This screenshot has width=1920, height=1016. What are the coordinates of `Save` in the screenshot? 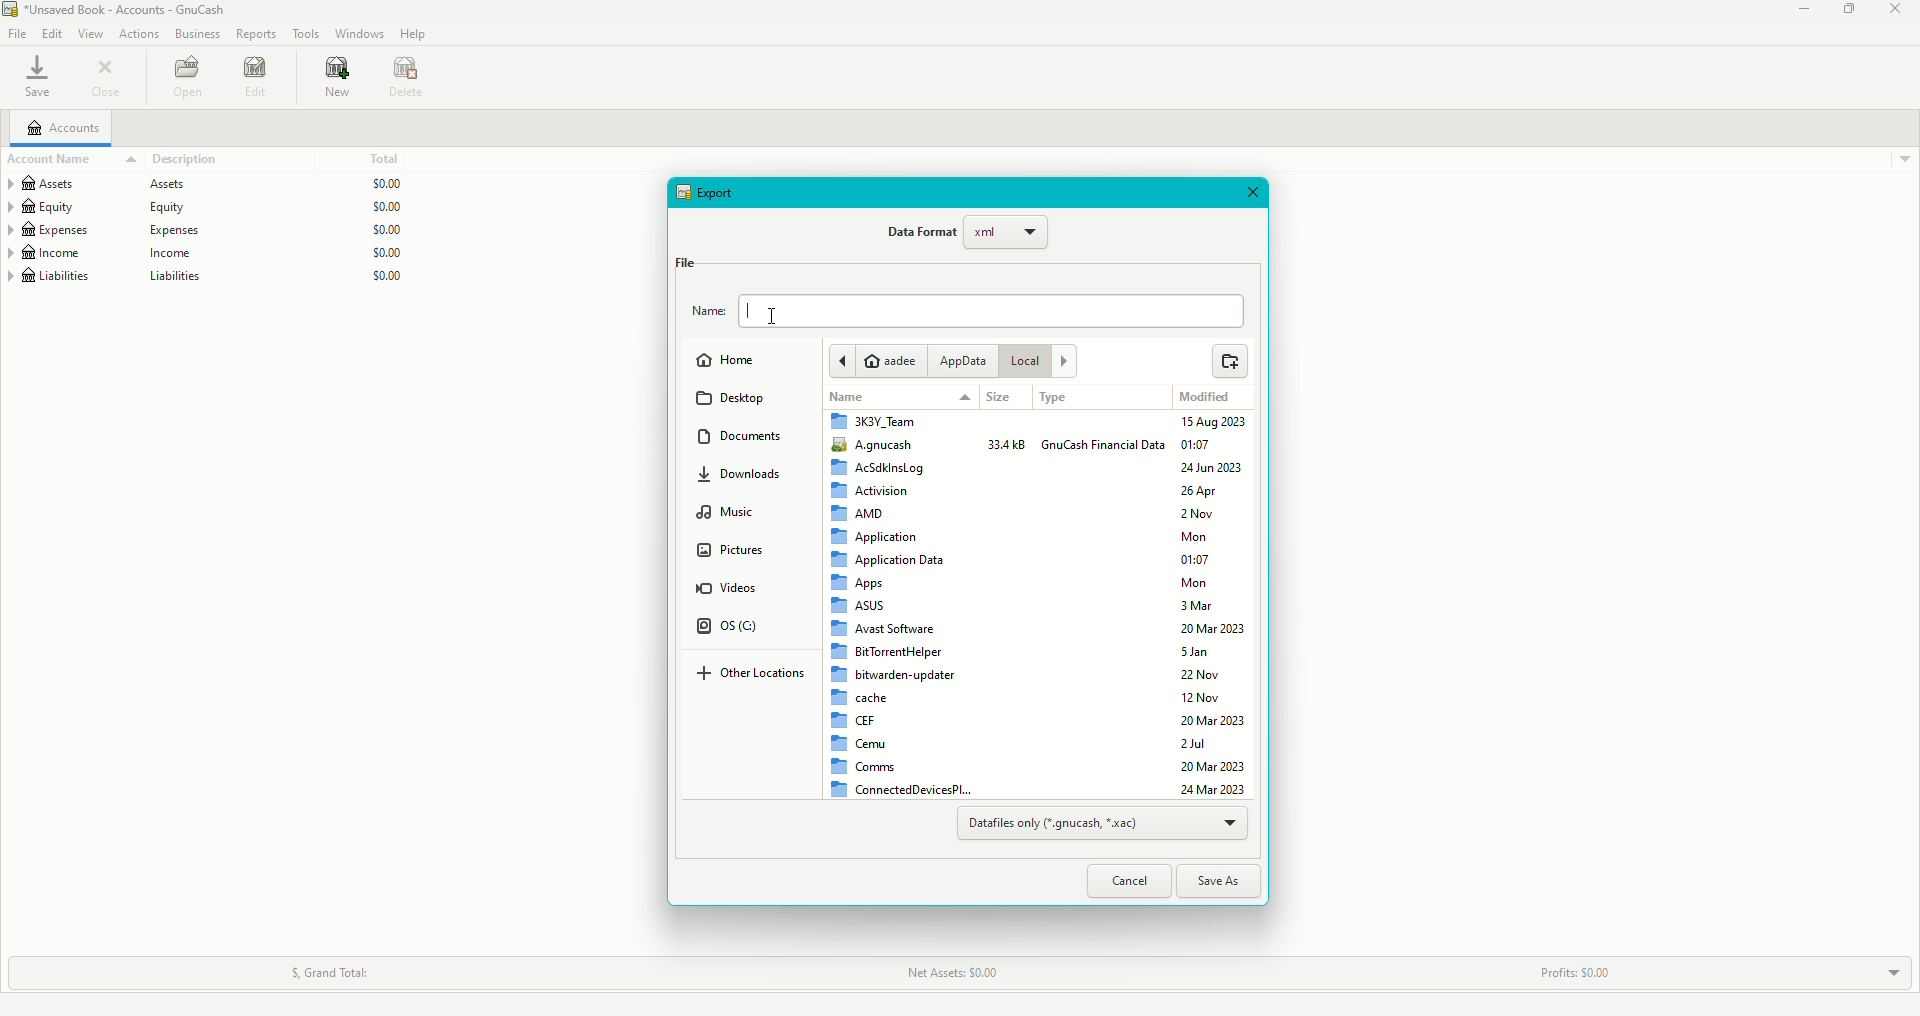 It's located at (40, 77).